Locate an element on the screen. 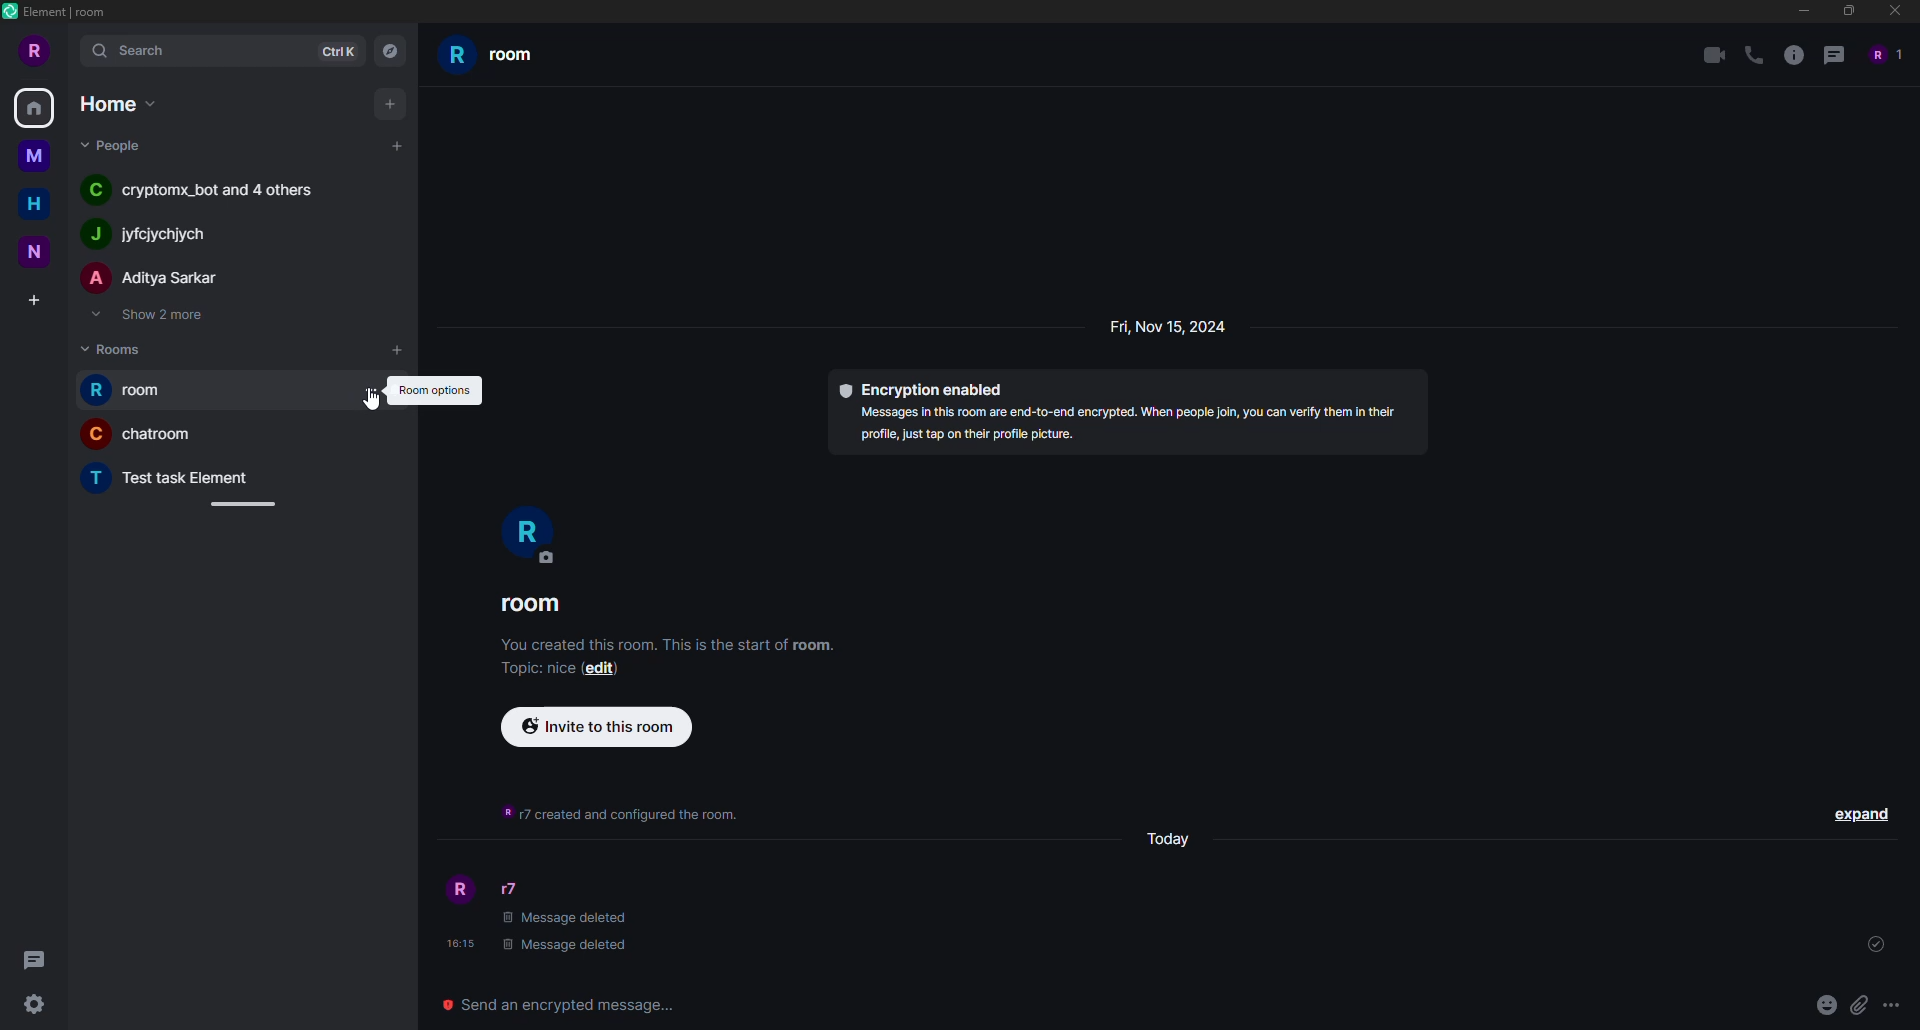 The width and height of the screenshot is (1920, 1030). Fri, Nov 15, 2024 is located at coordinates (1205, 324).